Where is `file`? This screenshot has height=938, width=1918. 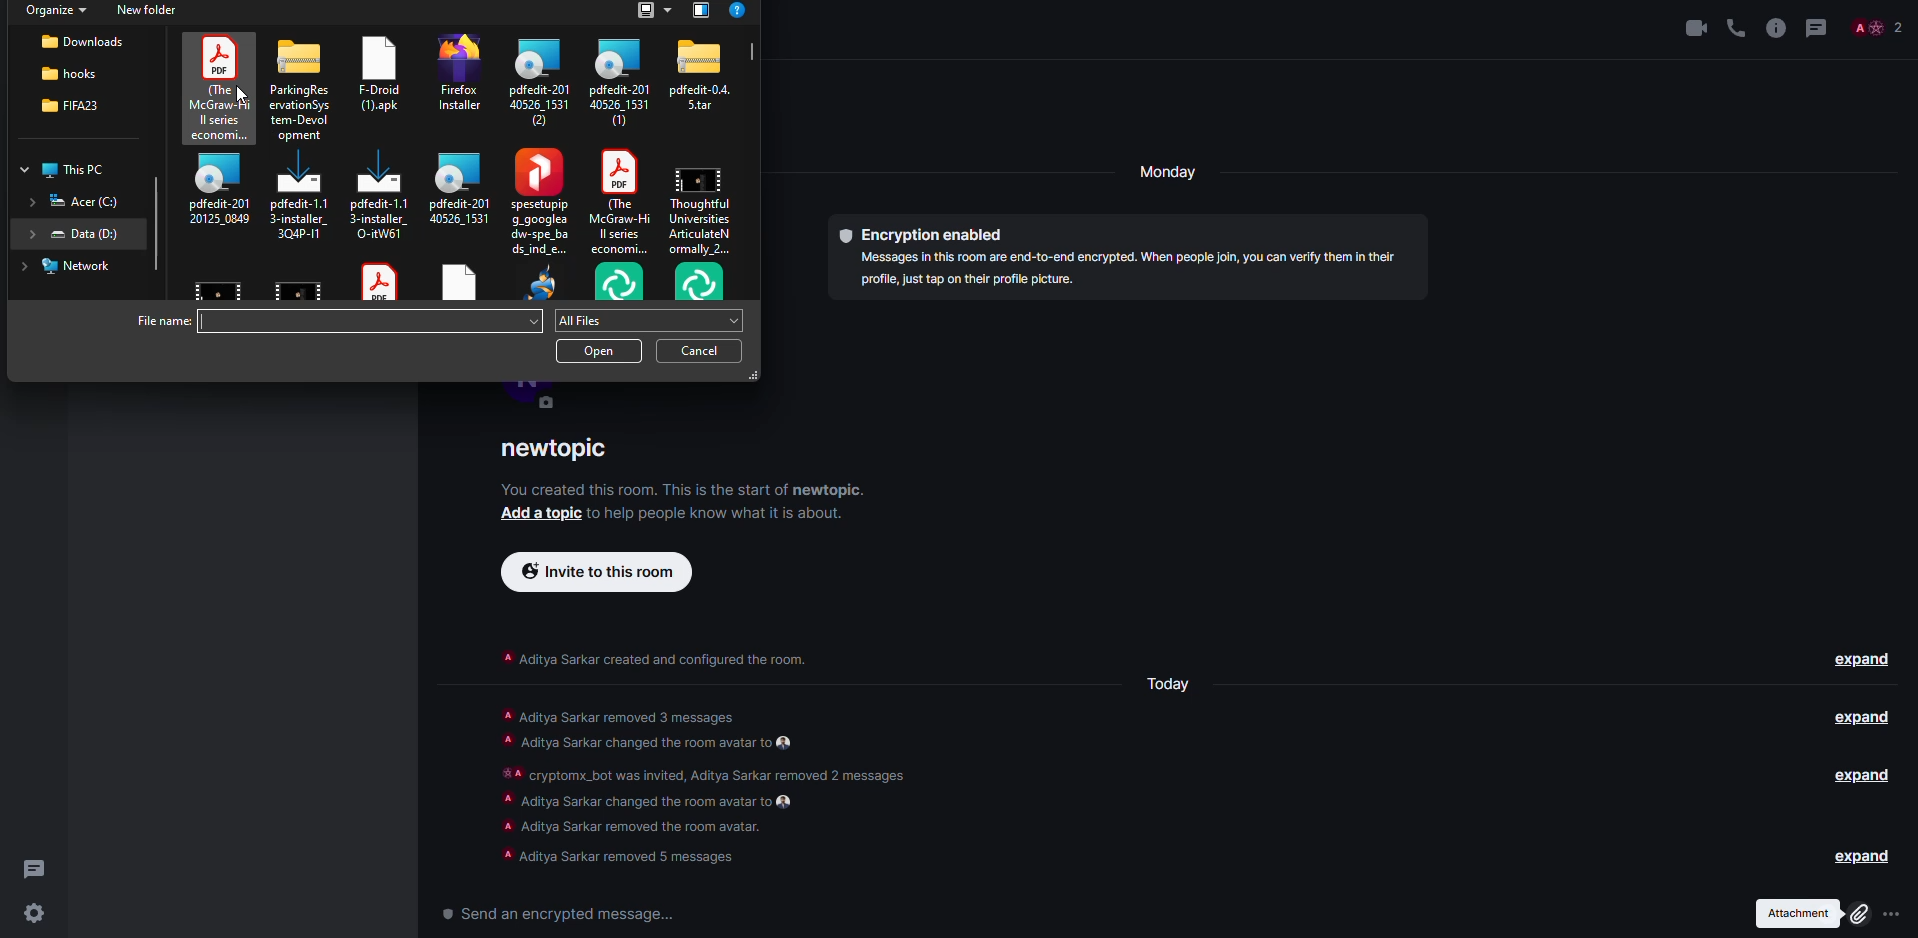
file is located at coordinates (618, 283).